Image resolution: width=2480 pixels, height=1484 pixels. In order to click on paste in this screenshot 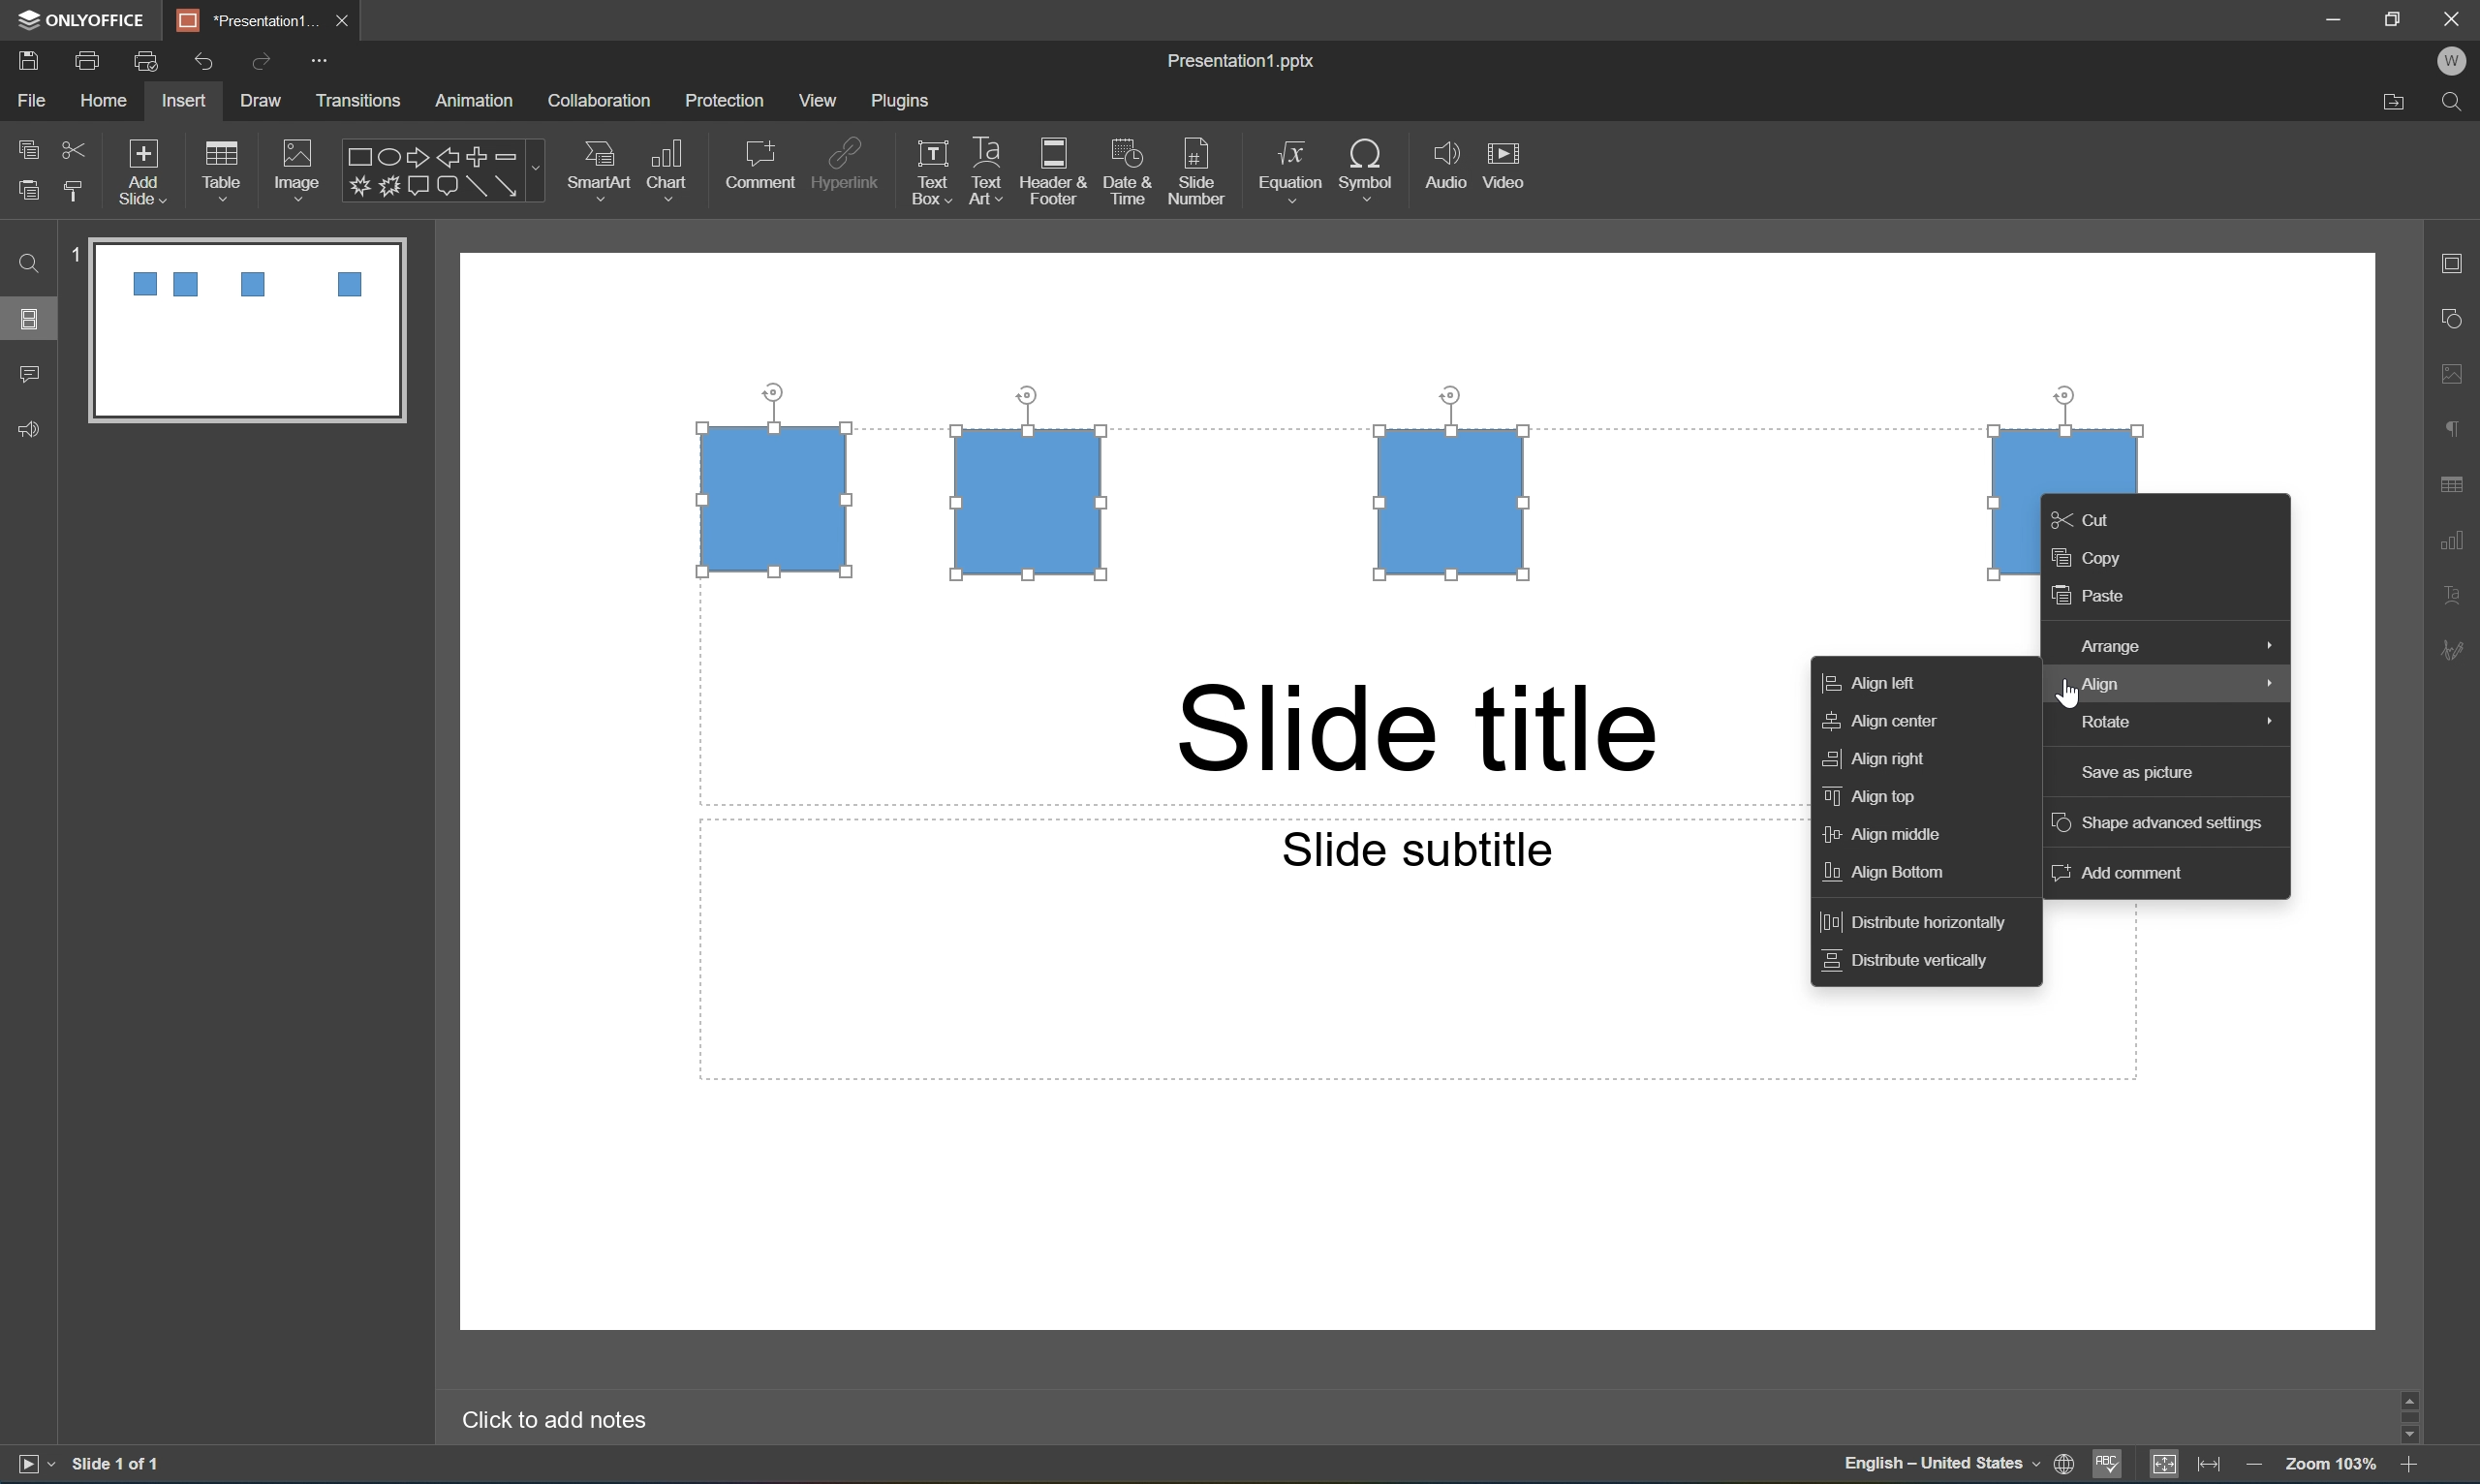, I will do `click(31, 192)`.